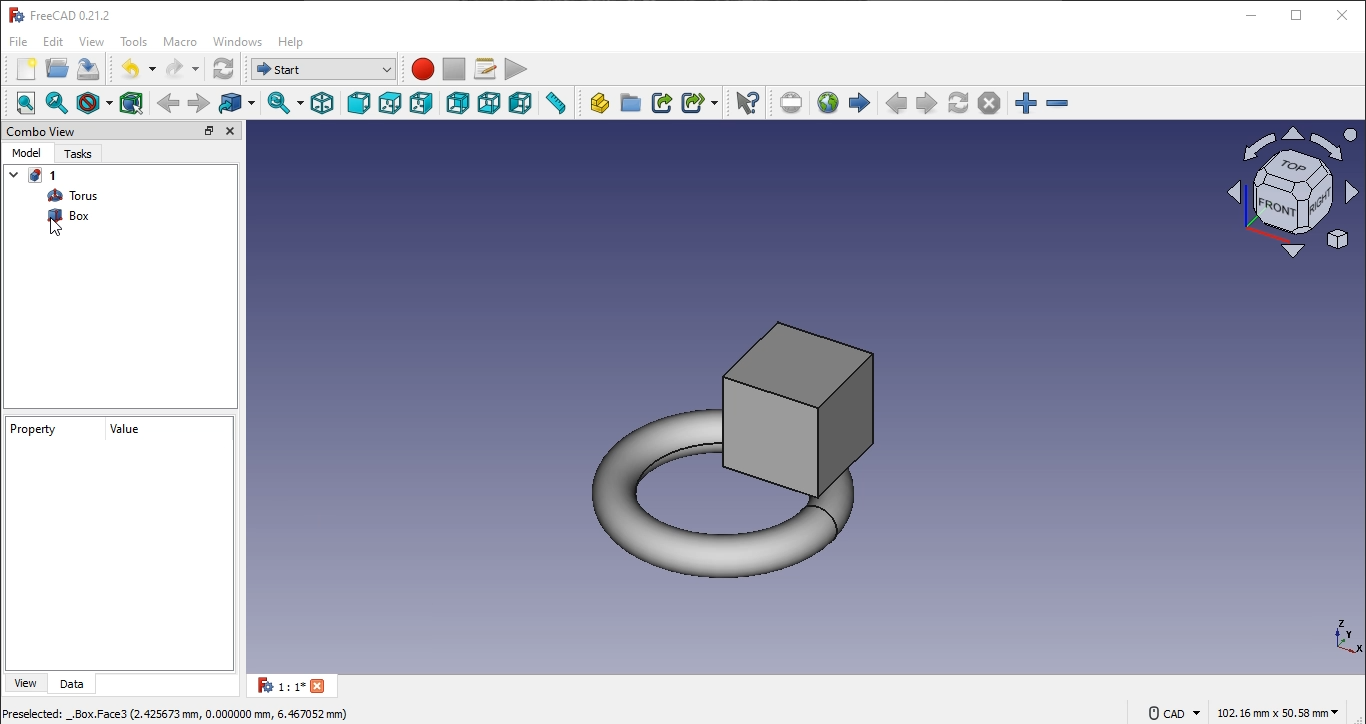  Describe the element at coordinates (487, 104) in the screenshot. I see `bottom` at that location.